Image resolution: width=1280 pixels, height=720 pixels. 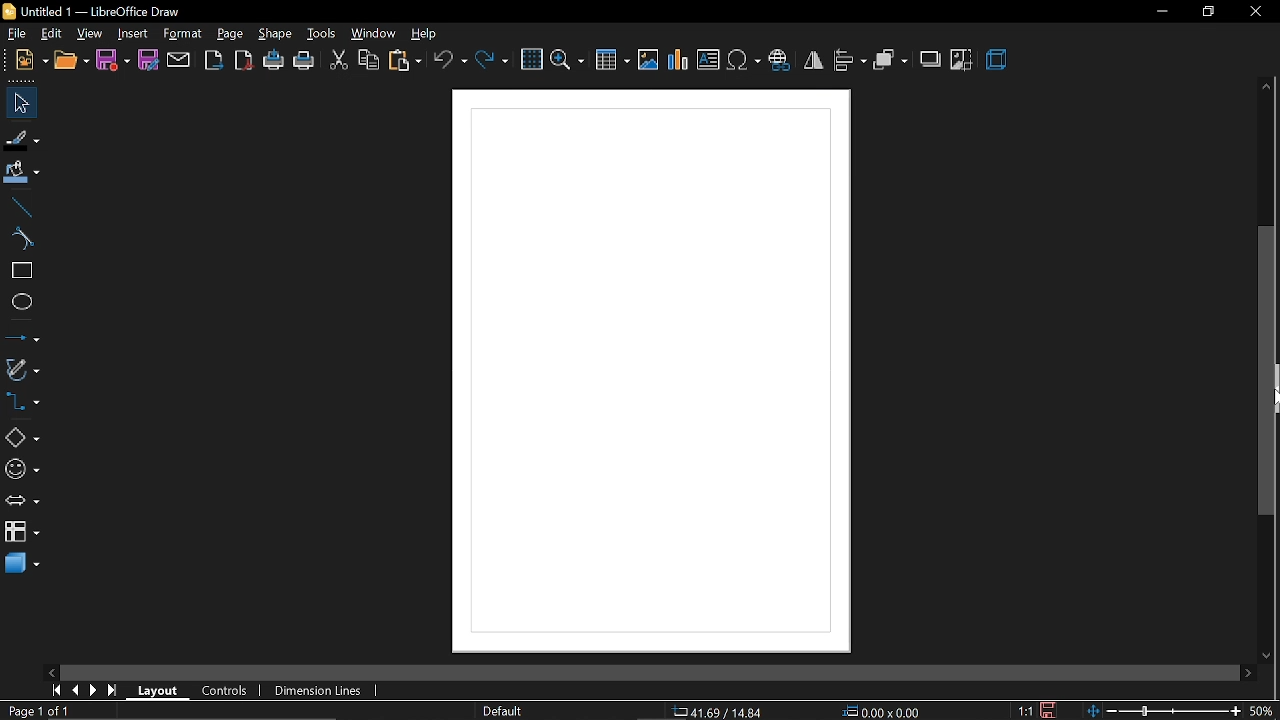 What do you see at coordinates (21, 139) in the screenshot?
I see `fill line` at bounding box center [21, 139].